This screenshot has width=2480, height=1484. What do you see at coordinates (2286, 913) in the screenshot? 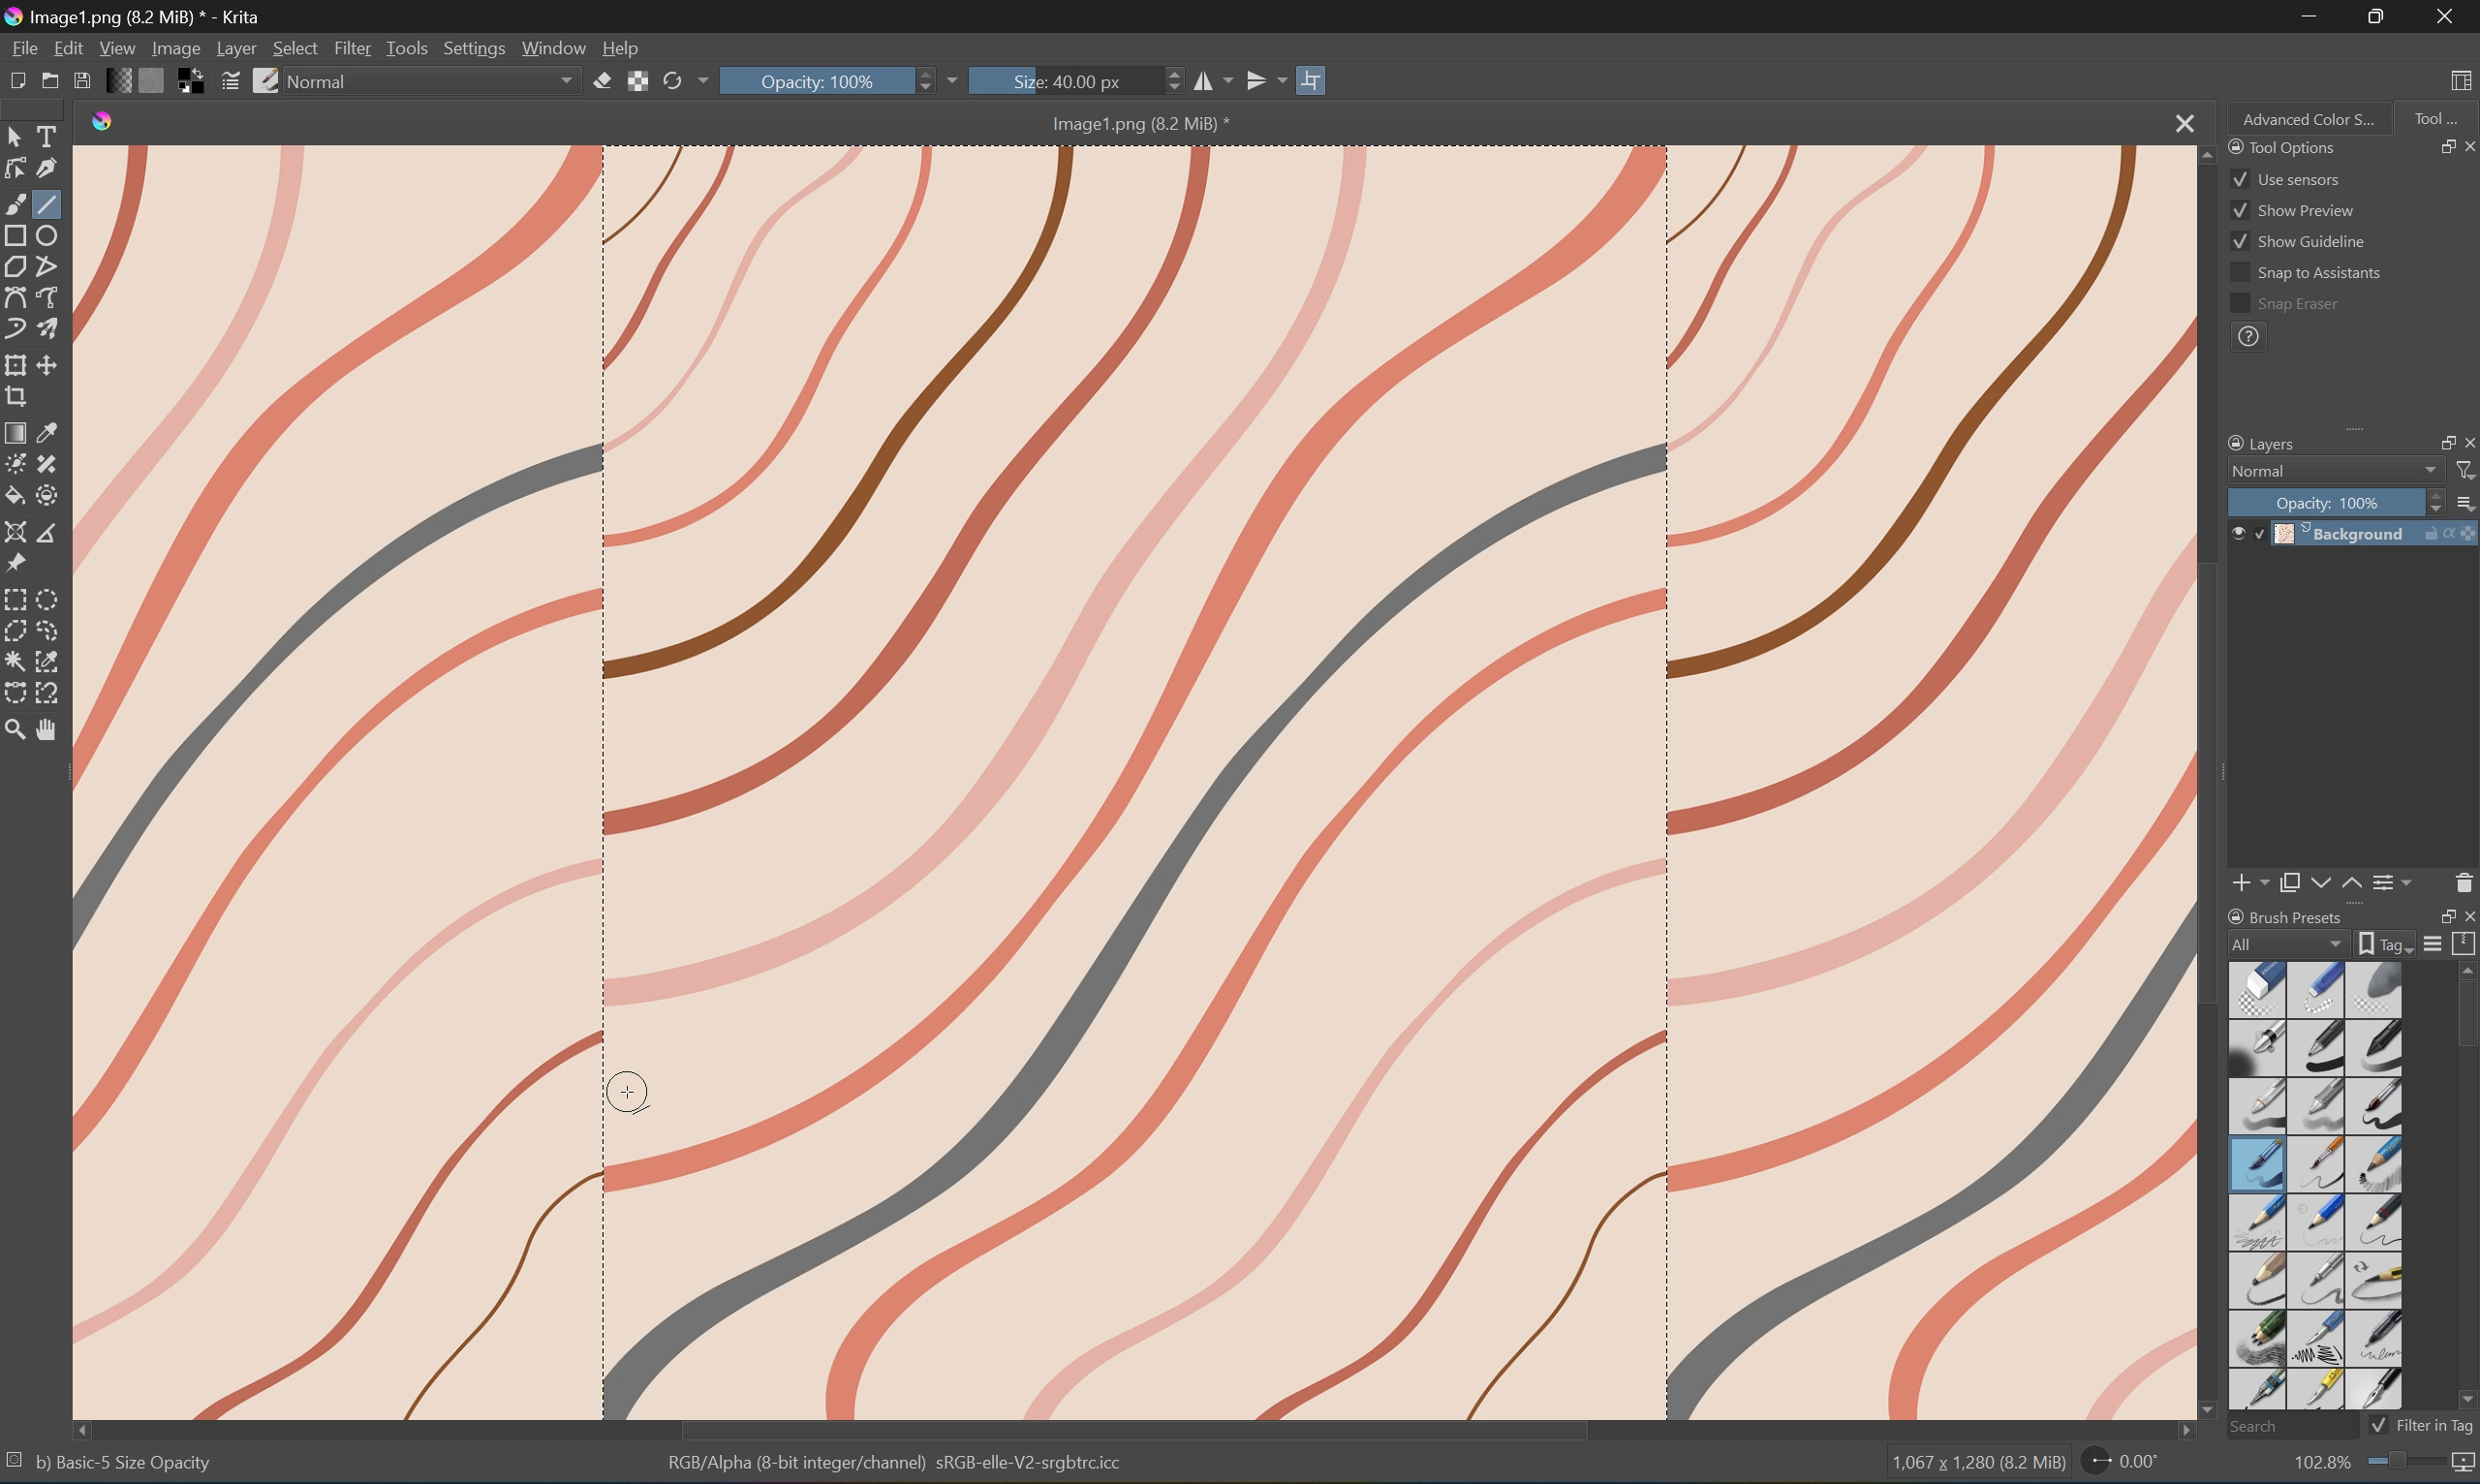
I see `Brush Preset` at bounding box center [2286, 913].